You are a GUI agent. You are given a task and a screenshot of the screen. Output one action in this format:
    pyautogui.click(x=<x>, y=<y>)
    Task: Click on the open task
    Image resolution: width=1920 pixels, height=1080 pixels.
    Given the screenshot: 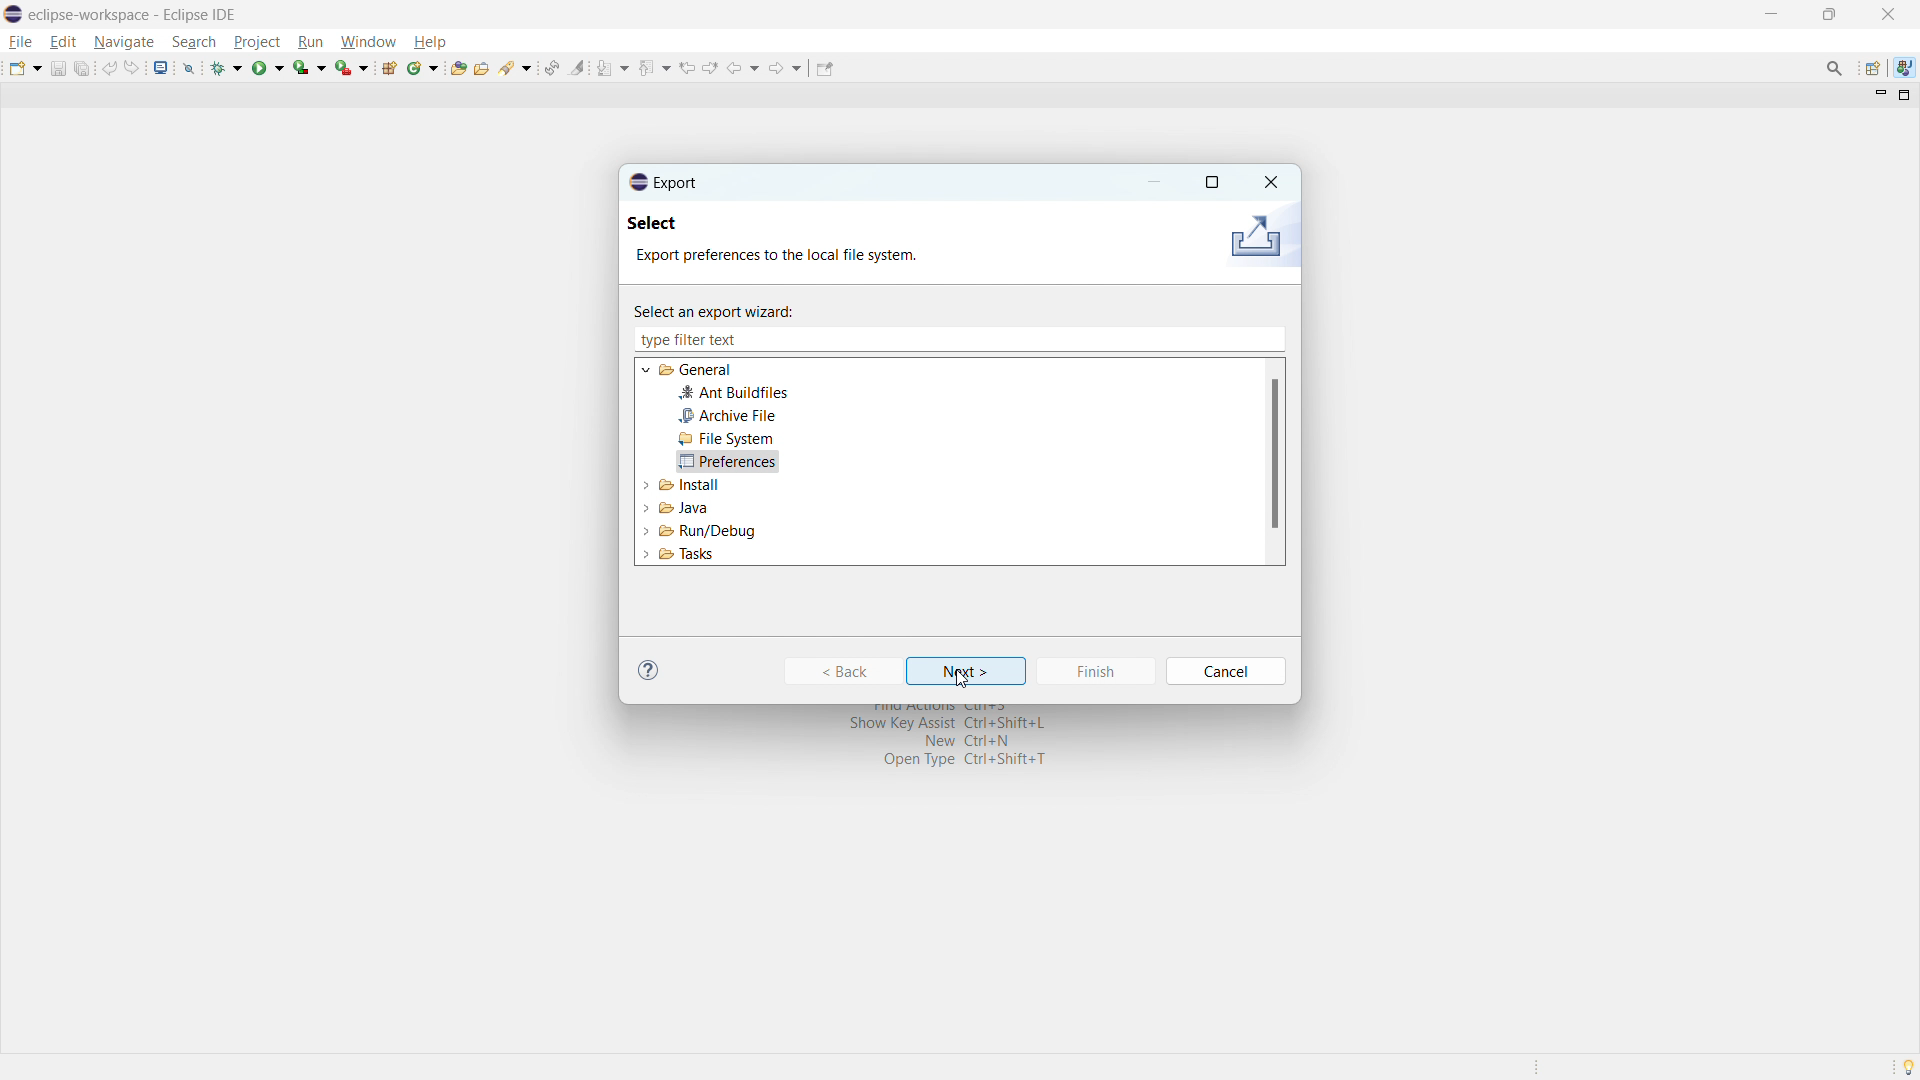 What is the action you would take?
    pyautogui.click(x=481, y=66)
    